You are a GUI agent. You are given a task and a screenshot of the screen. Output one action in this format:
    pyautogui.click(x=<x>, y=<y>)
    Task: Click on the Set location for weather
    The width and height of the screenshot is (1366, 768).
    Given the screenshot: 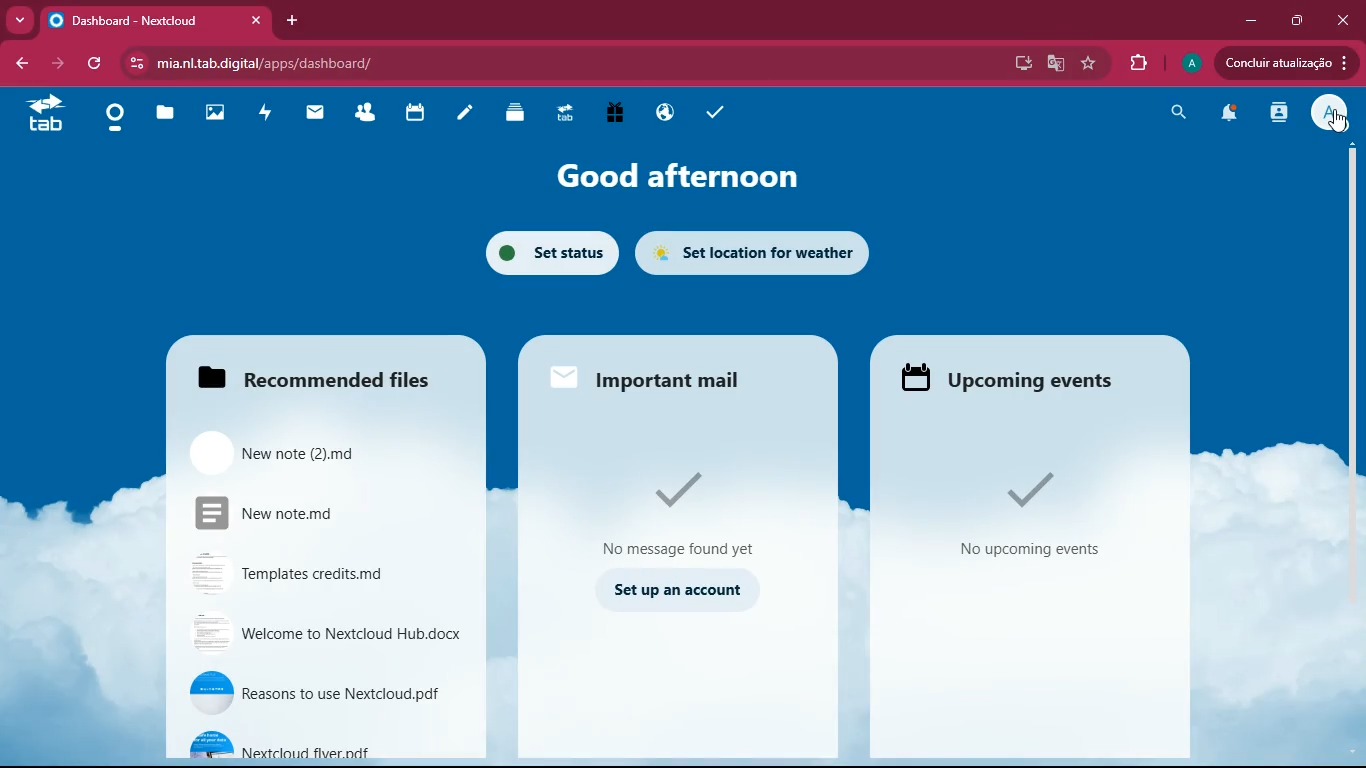 What is the action you would take?
    pyautogui.click(x=752, y=254)
    